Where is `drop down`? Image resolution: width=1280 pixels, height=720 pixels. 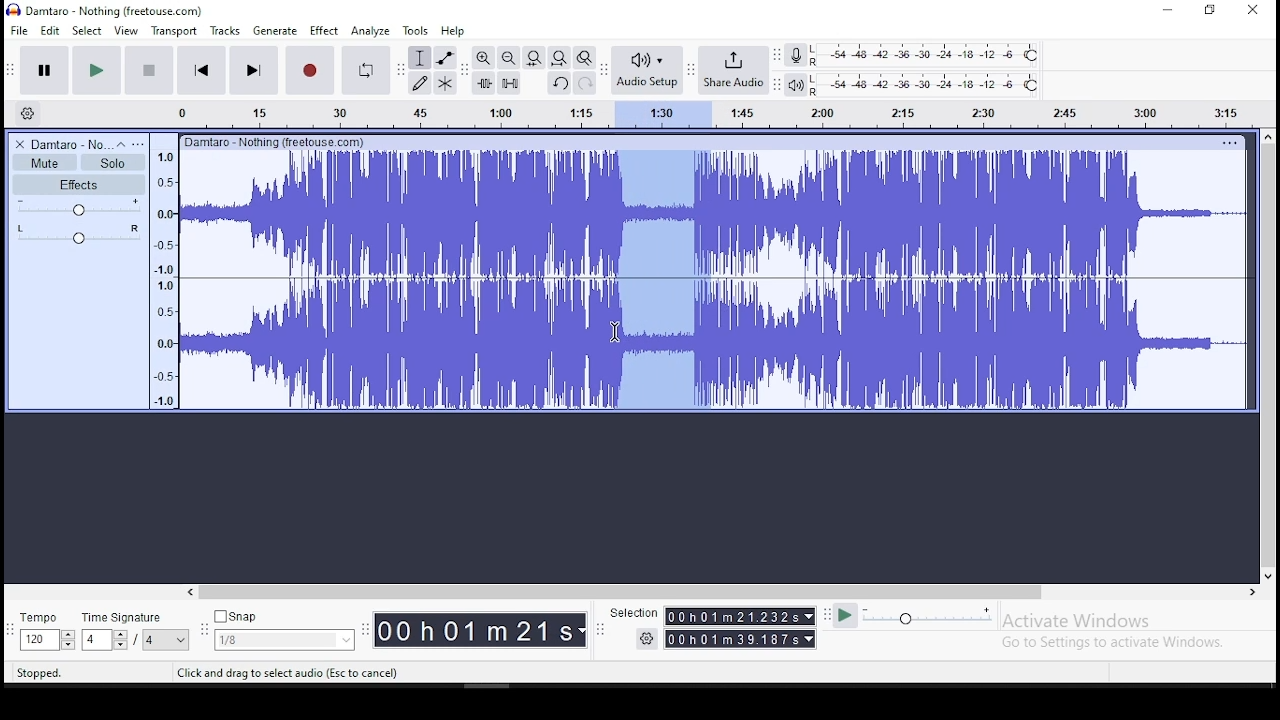 drop down is located at coordinates (182, 640).